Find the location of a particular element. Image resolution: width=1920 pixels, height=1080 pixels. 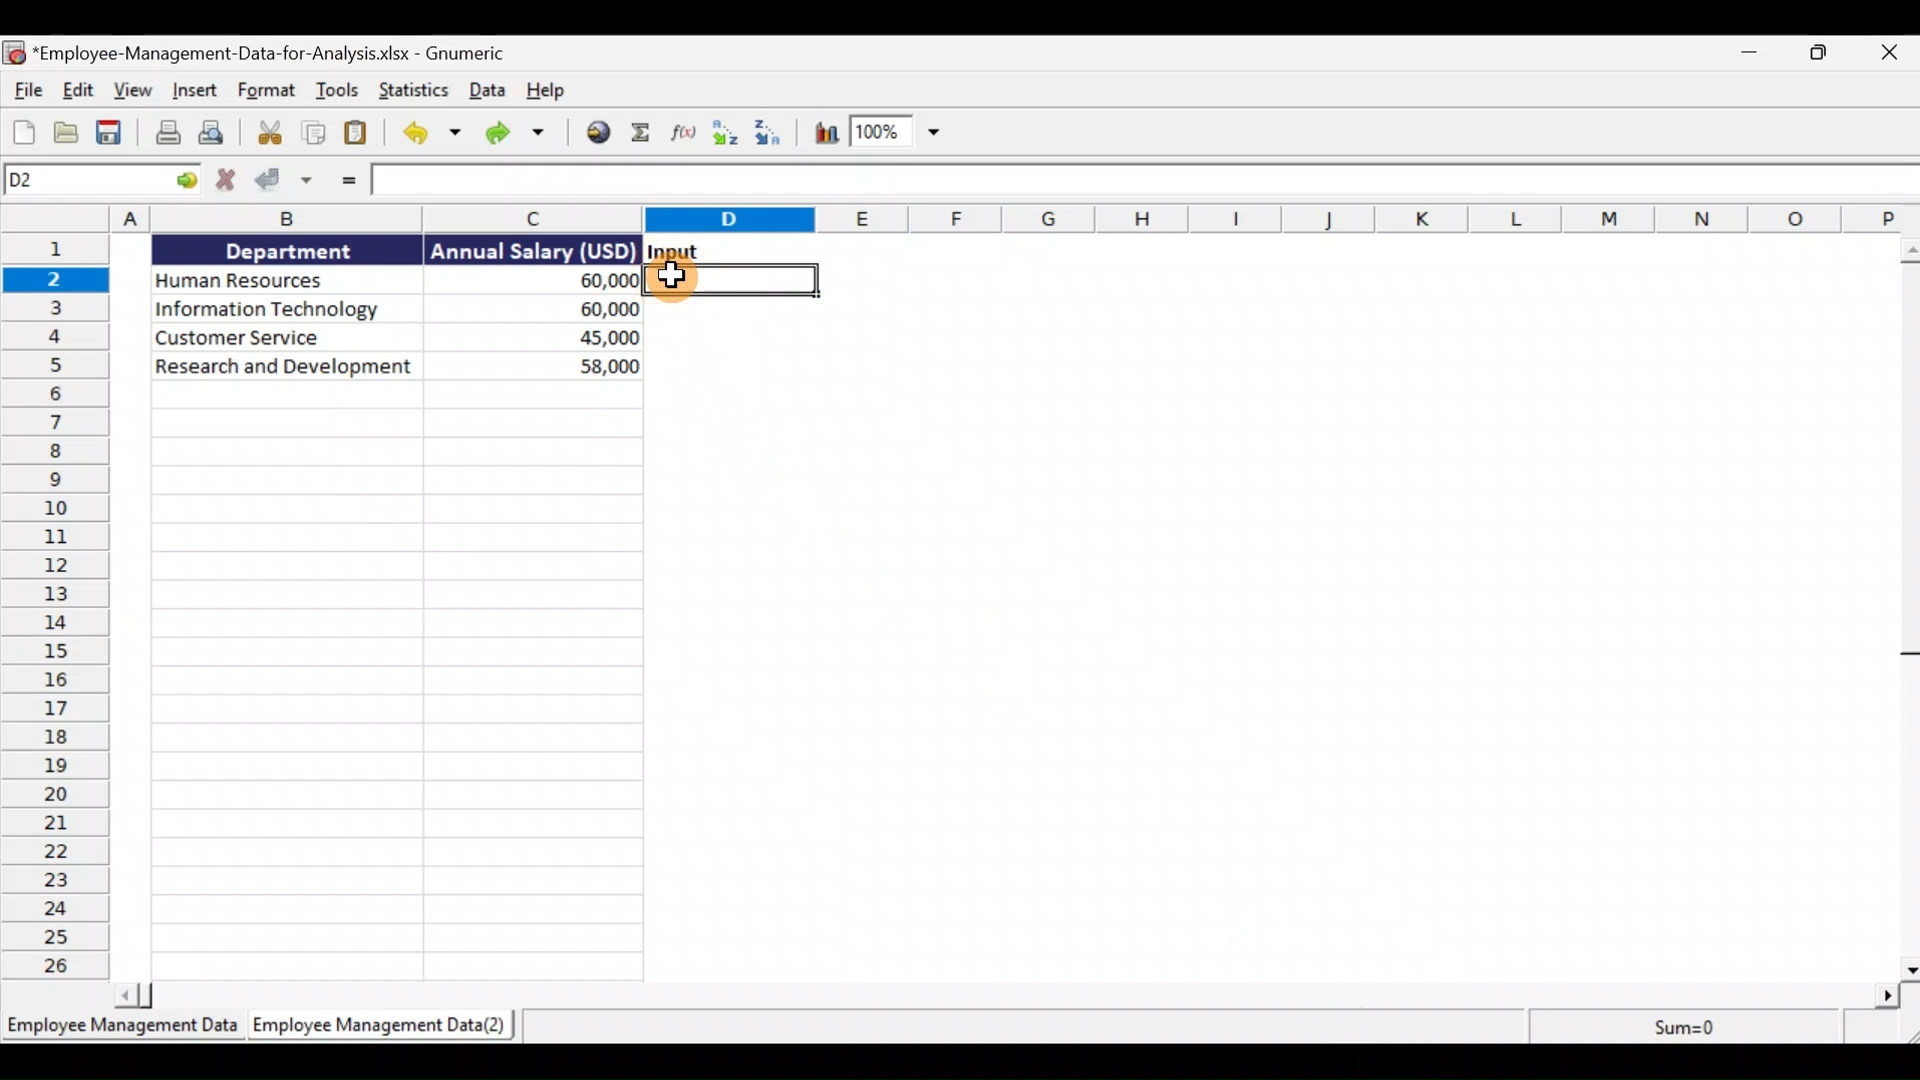

Tools is located at coordinates (343, 90).